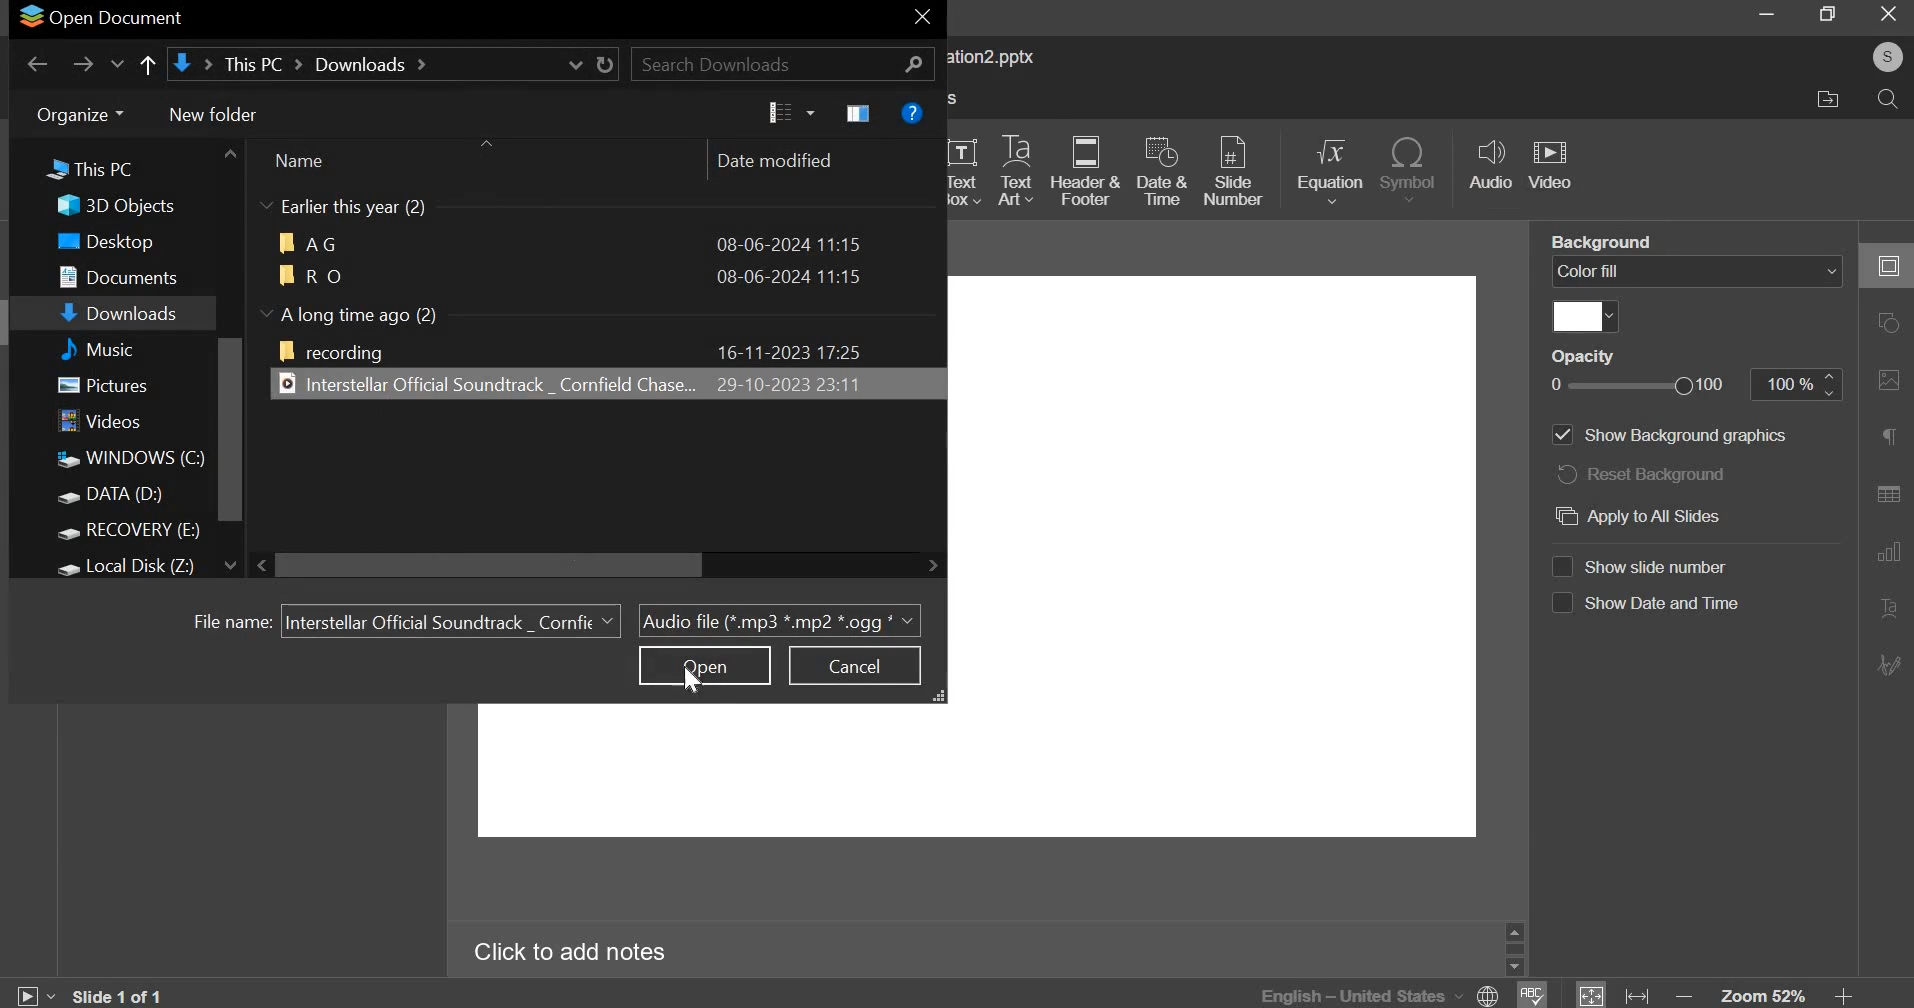  I want to click on get help, so click(913, 113).